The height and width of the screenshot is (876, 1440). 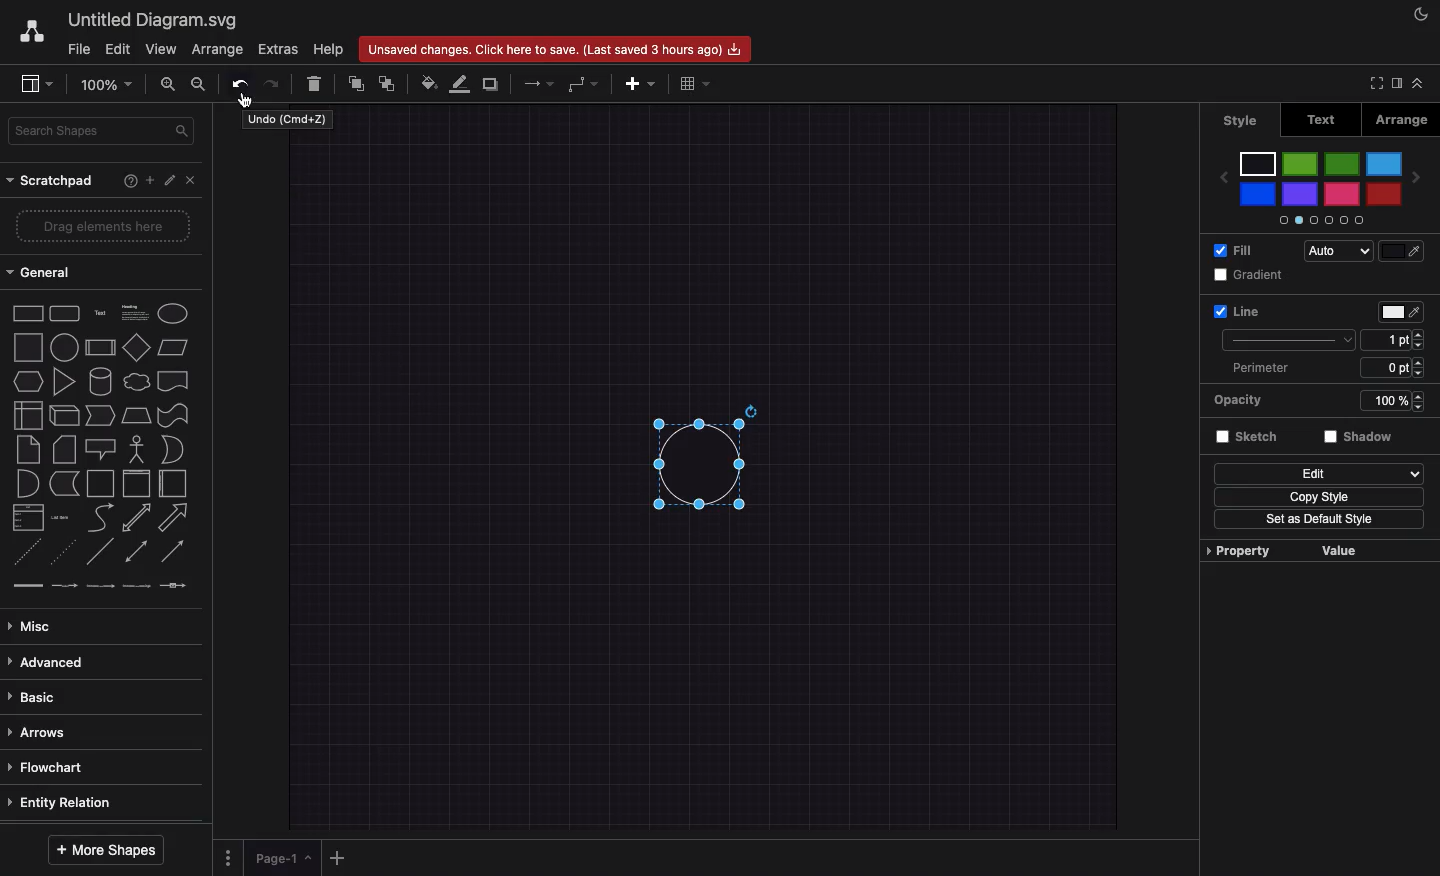 What do you see at coordinates (67, 802) in the screenshot?
I see `Entity rotation` at bounding box center [67, 802].